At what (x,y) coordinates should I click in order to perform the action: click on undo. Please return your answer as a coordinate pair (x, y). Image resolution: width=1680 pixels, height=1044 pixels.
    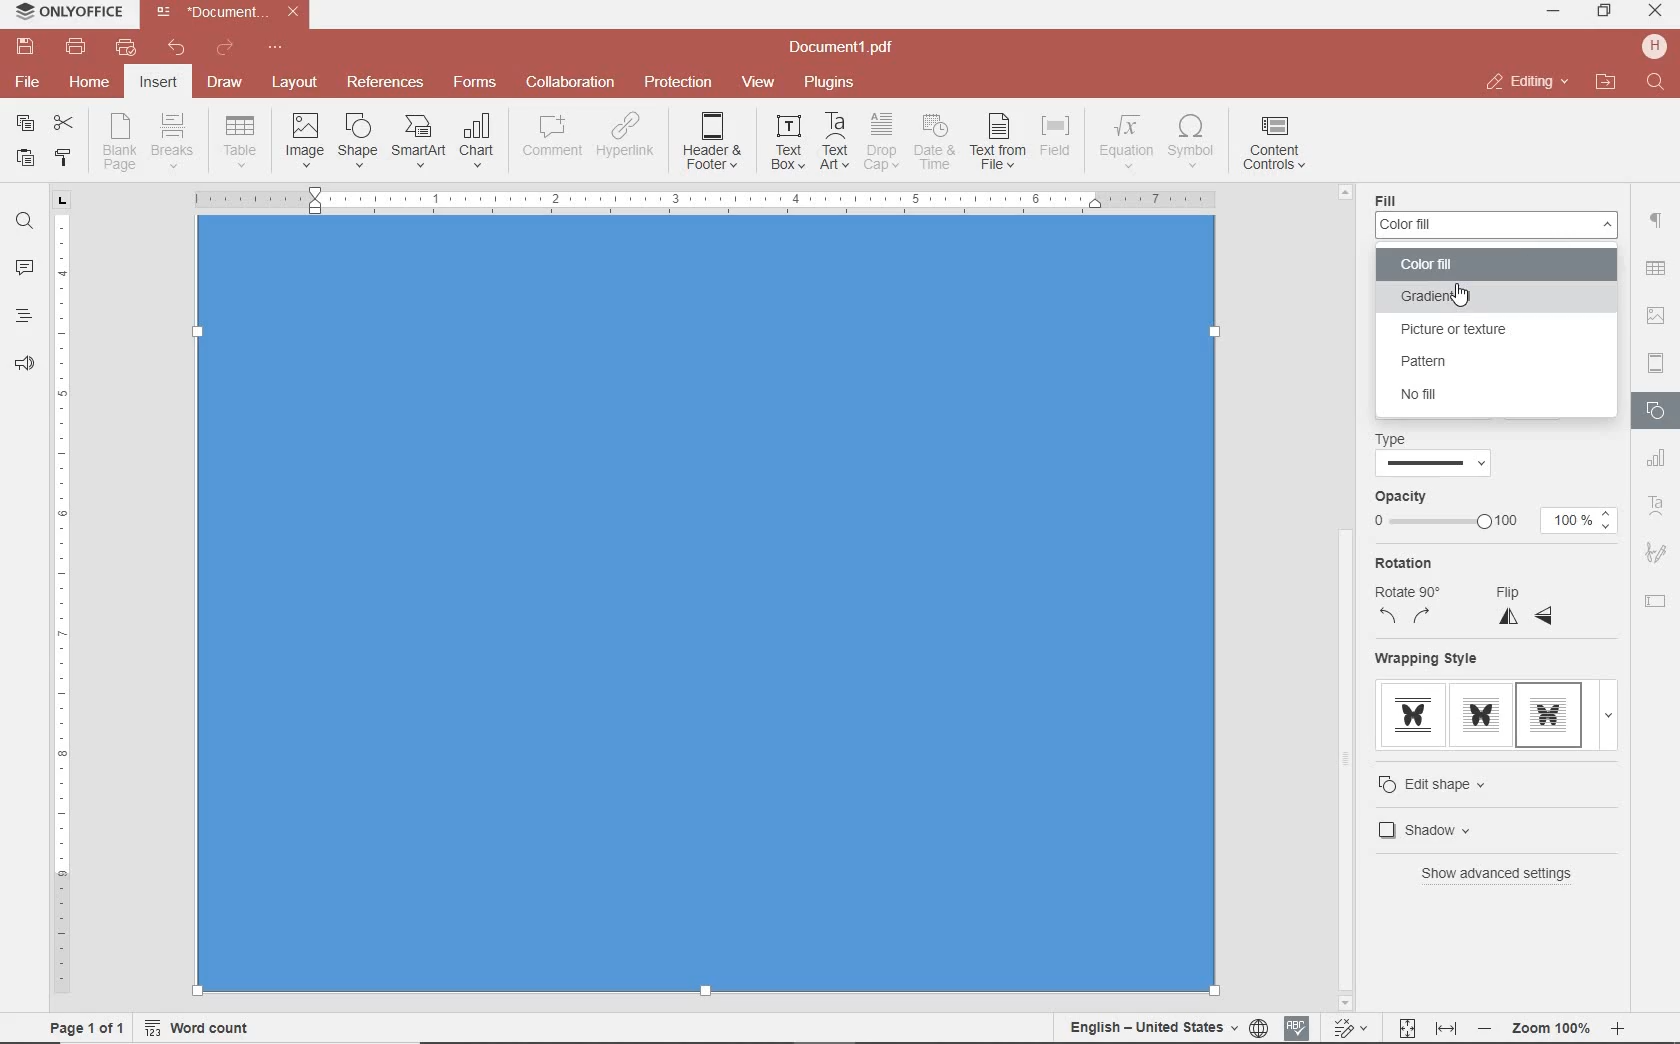
    Looking at the image, I should click on (177, 48).